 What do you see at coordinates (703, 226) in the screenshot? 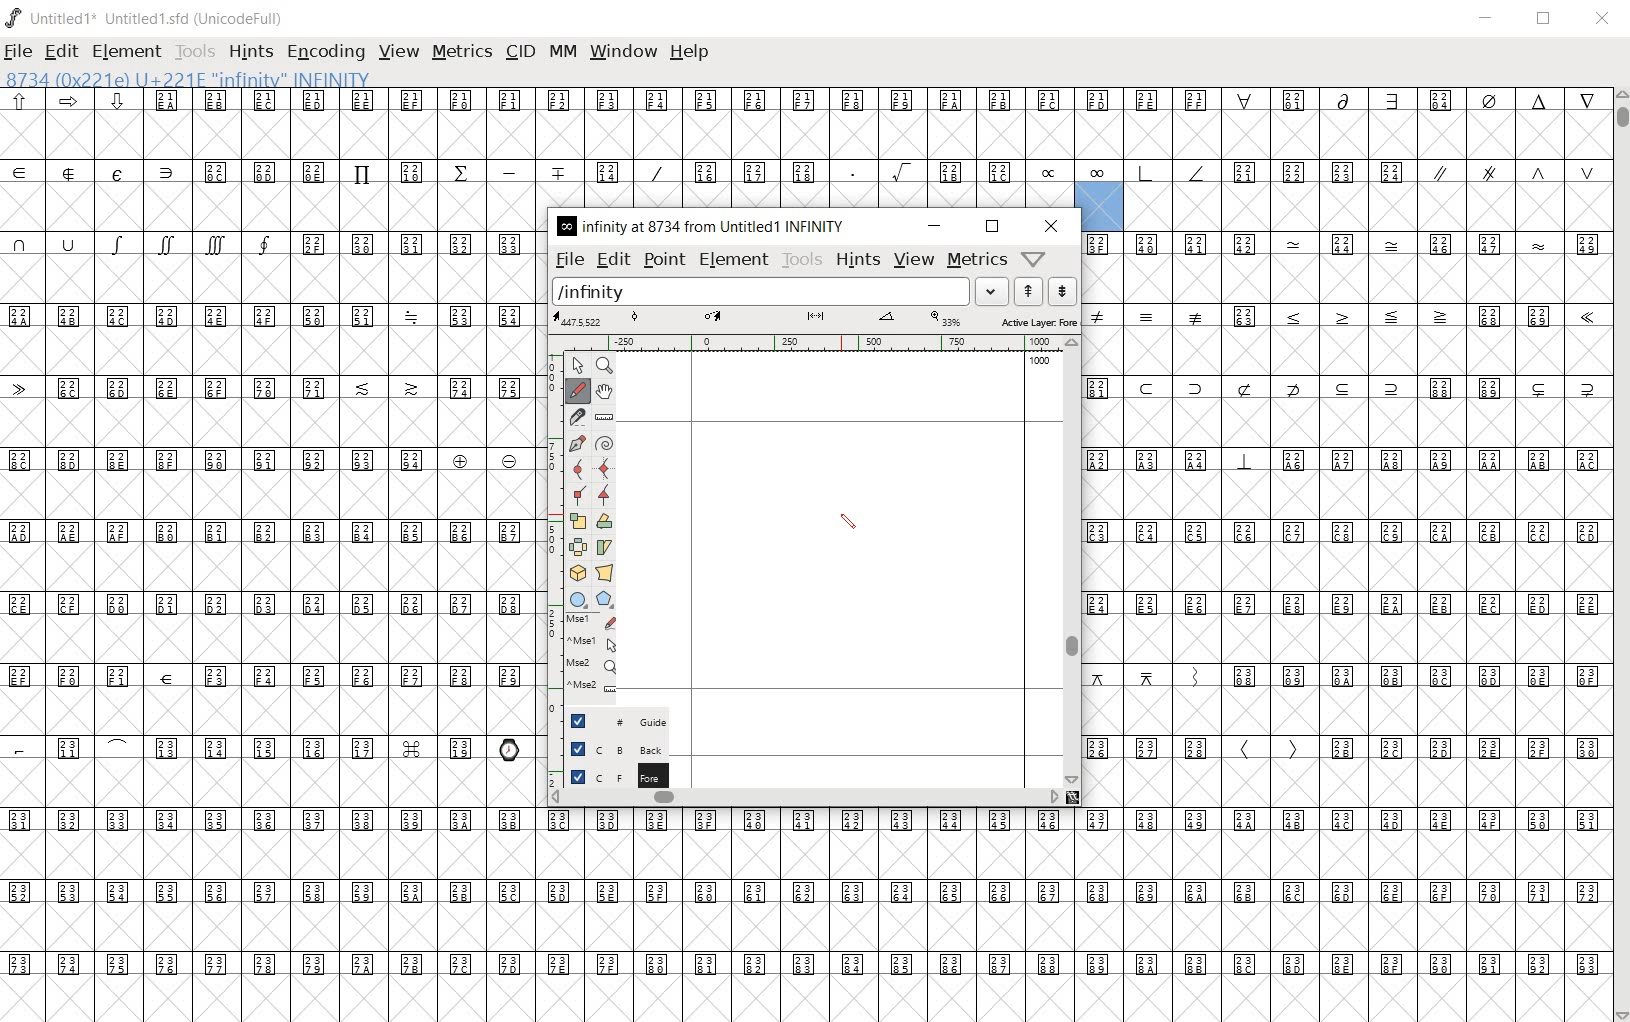
I see `INFINITY AT 8734 FROM UNTITLED1 INFINITY` at bounding box center [703, 226].